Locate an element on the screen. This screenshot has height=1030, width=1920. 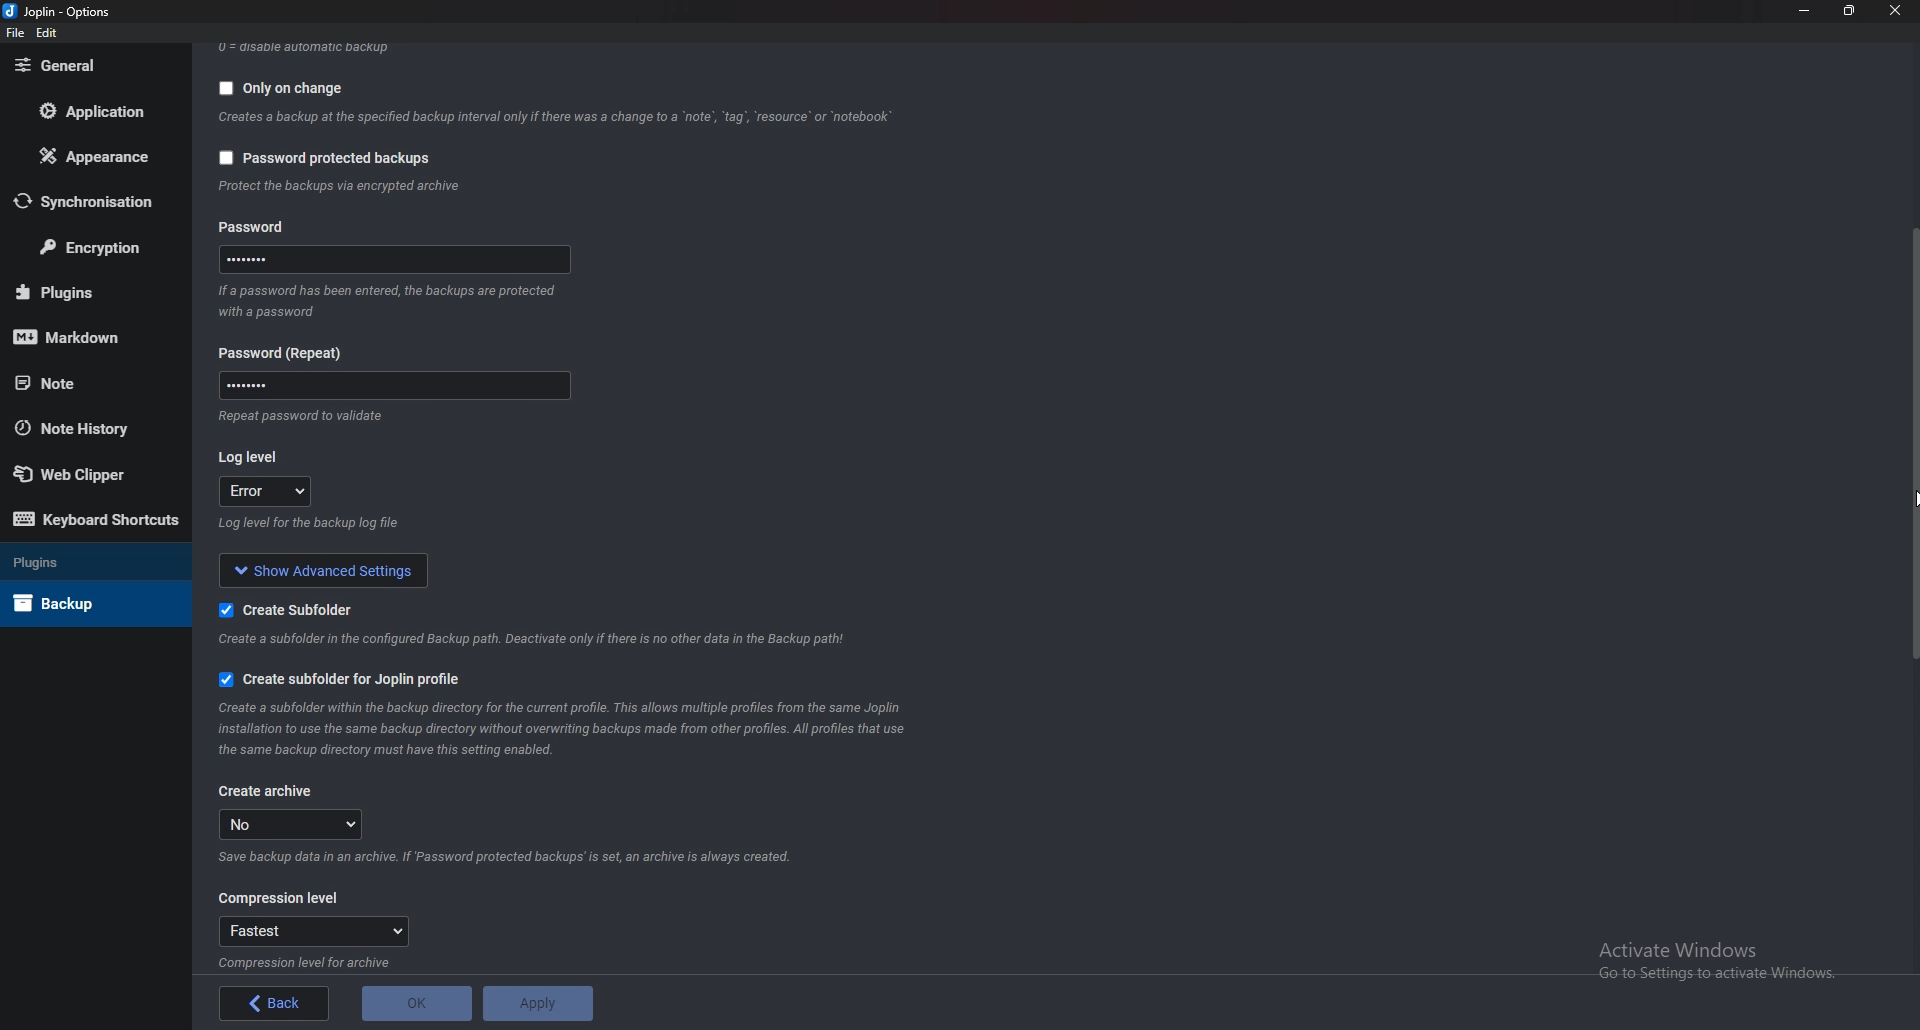
edit is located at coordinates (48, 33).